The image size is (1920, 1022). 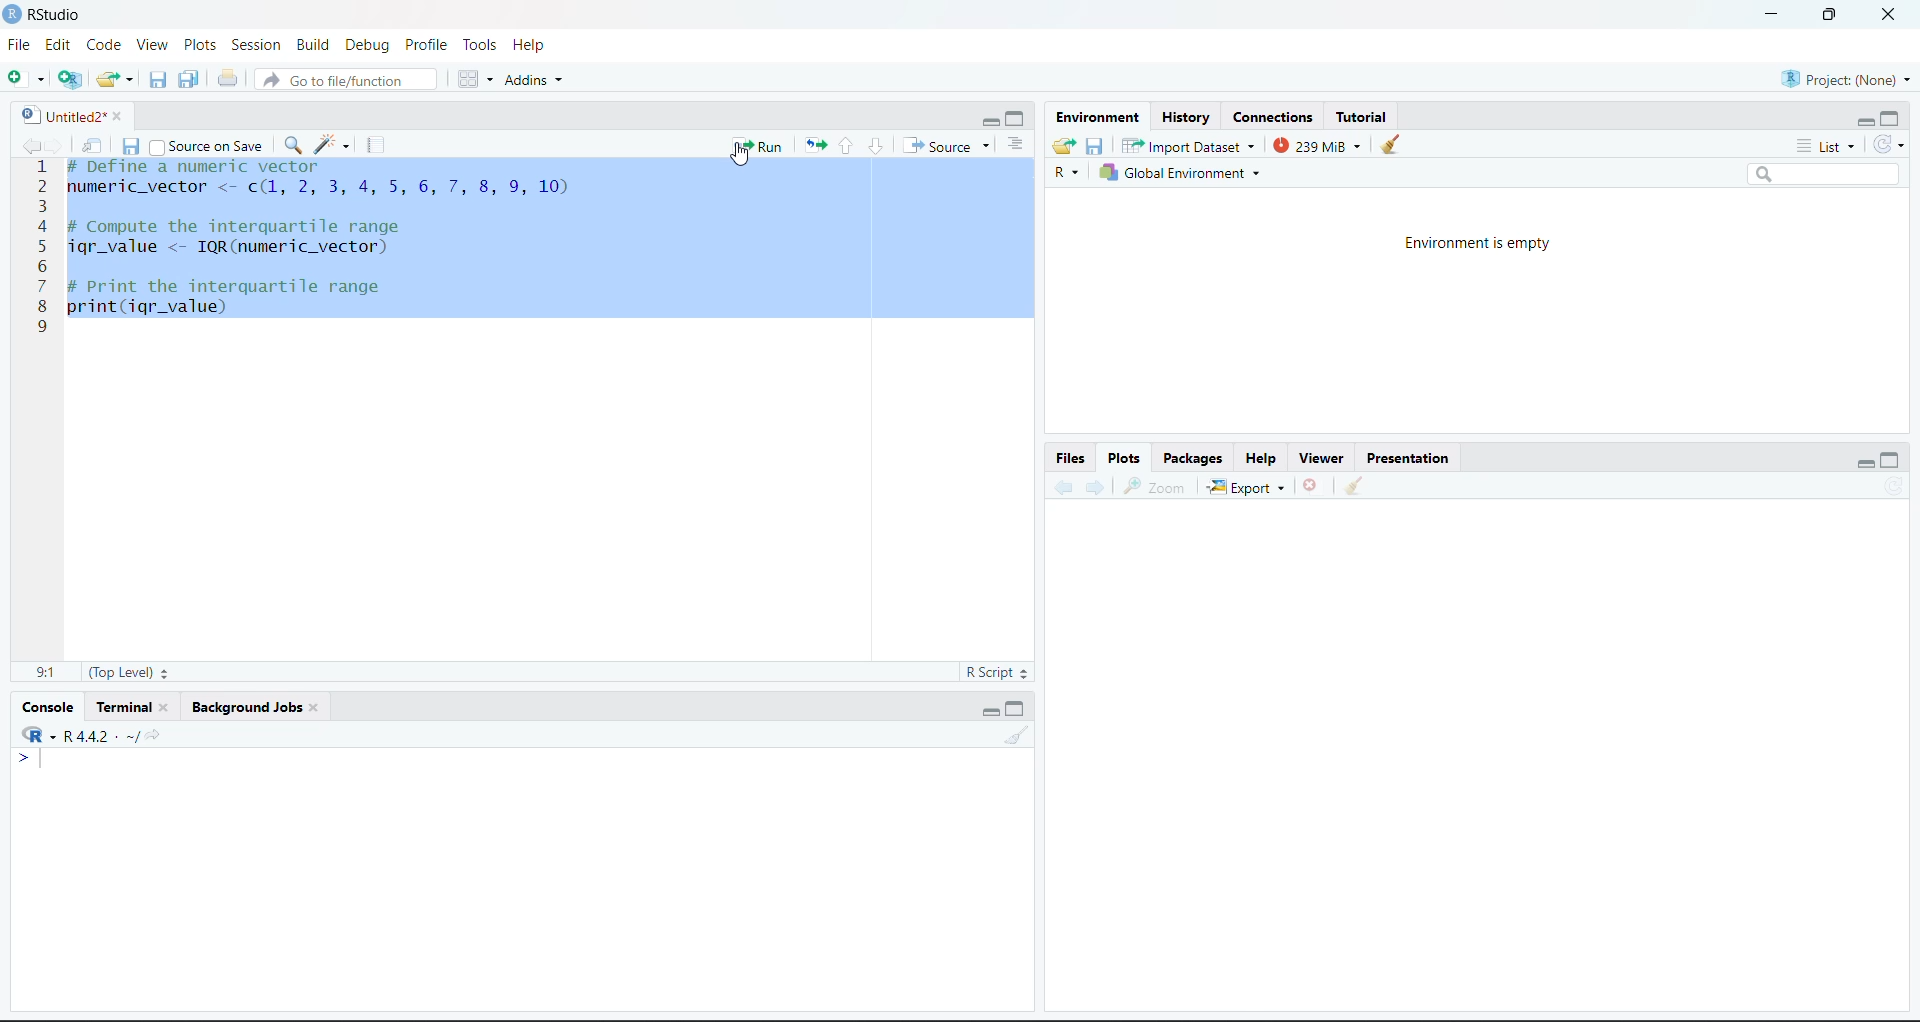 What do you see at coordinates (335, 142) in the screenshot?
I see `Code Tools` at bounding box center [335, 142].